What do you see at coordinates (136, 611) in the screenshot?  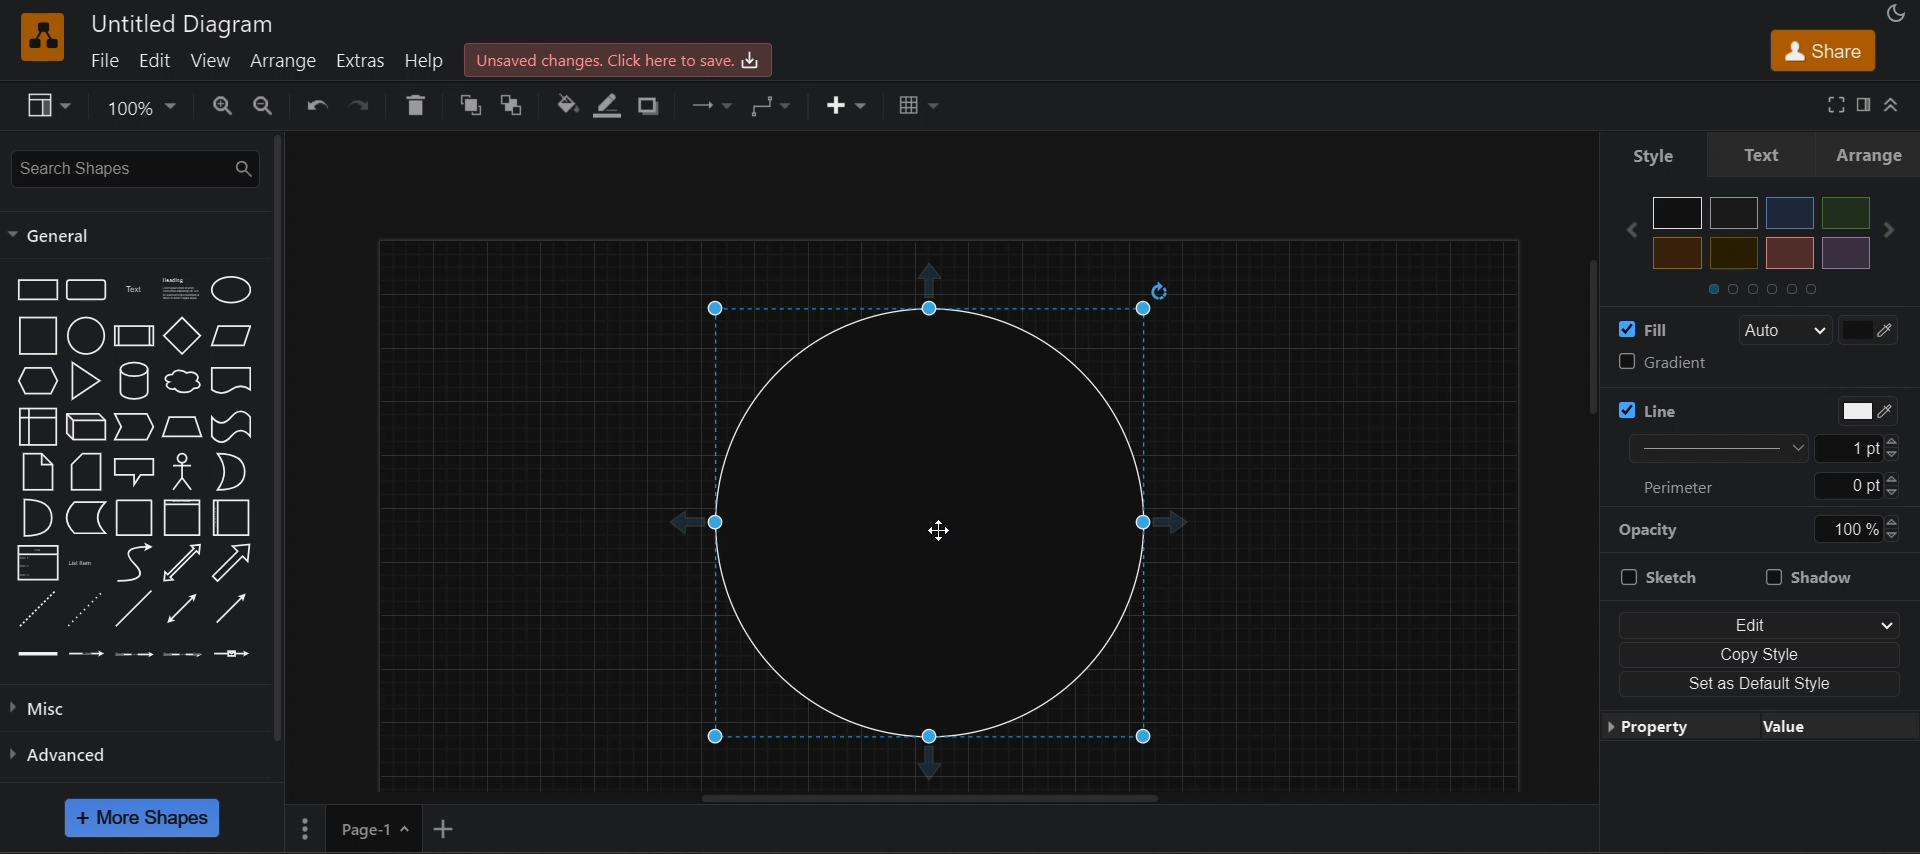 I see `line` at bounding box center [136, 611].